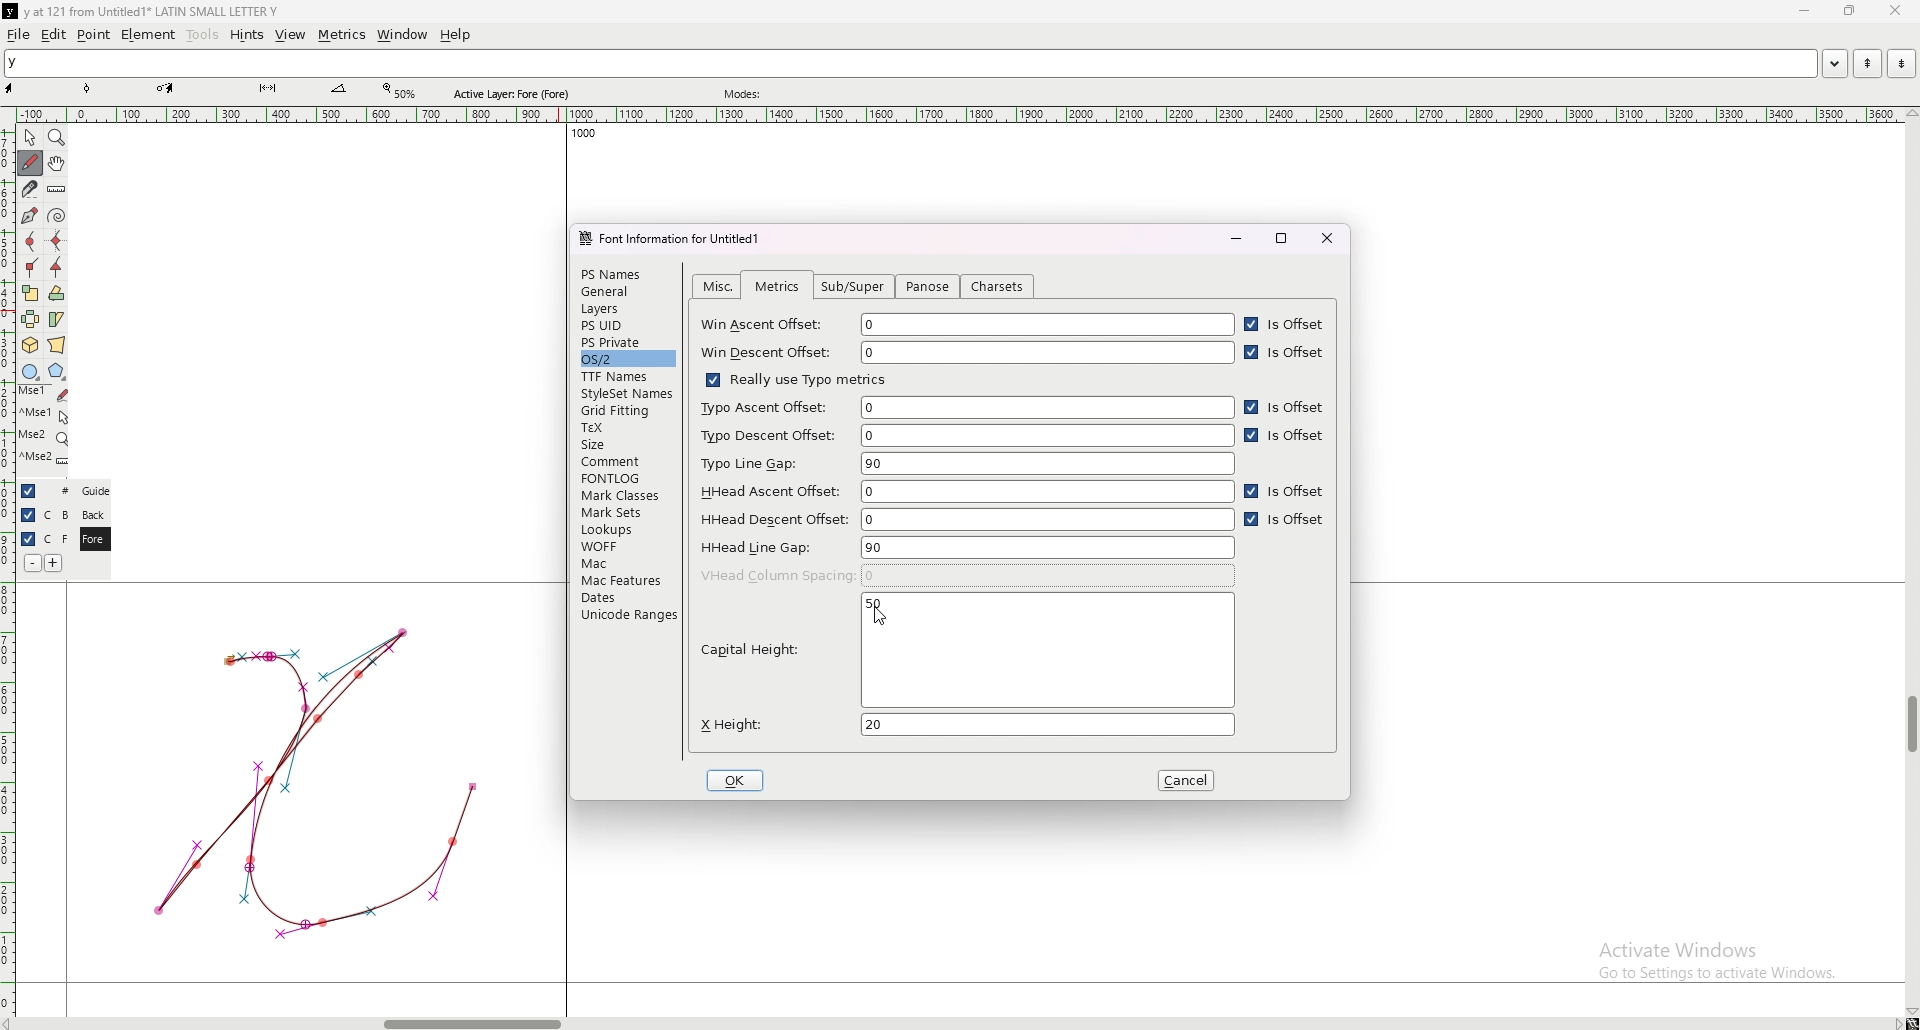 Image resolution: width=1920 pixels, height=1030 pixels. I want to click on guide, so click(95, 491).